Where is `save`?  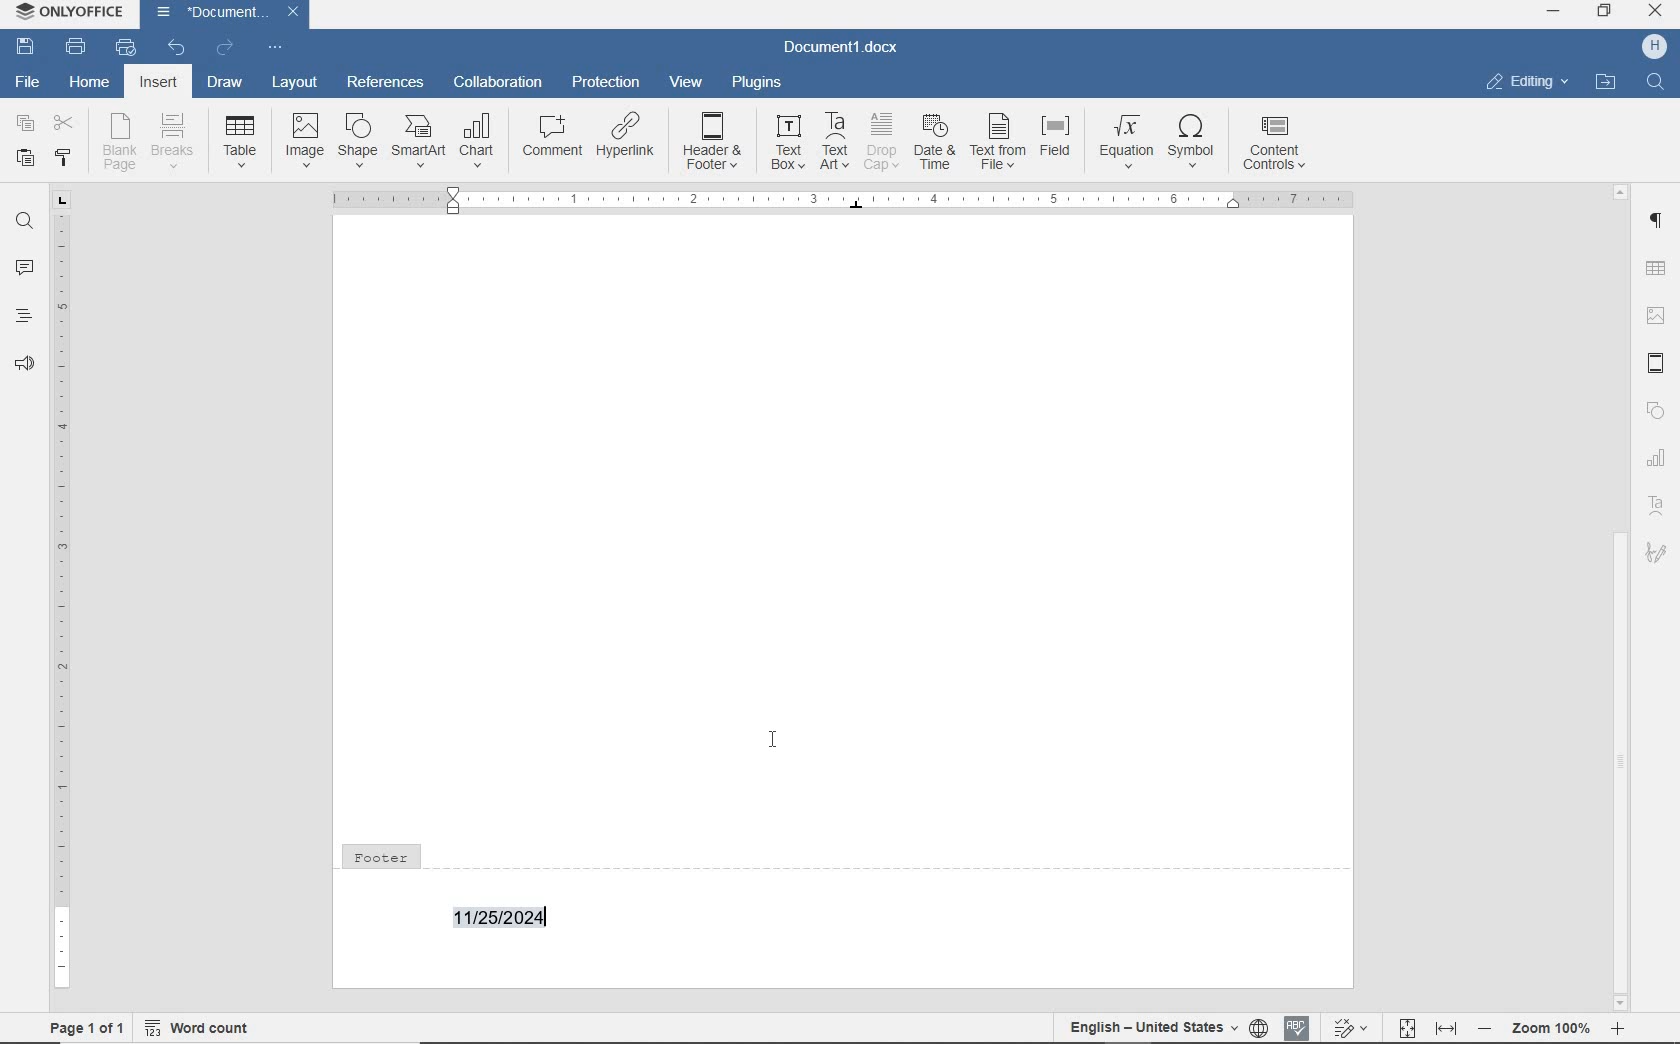 save is located at coordinates (24, 46).